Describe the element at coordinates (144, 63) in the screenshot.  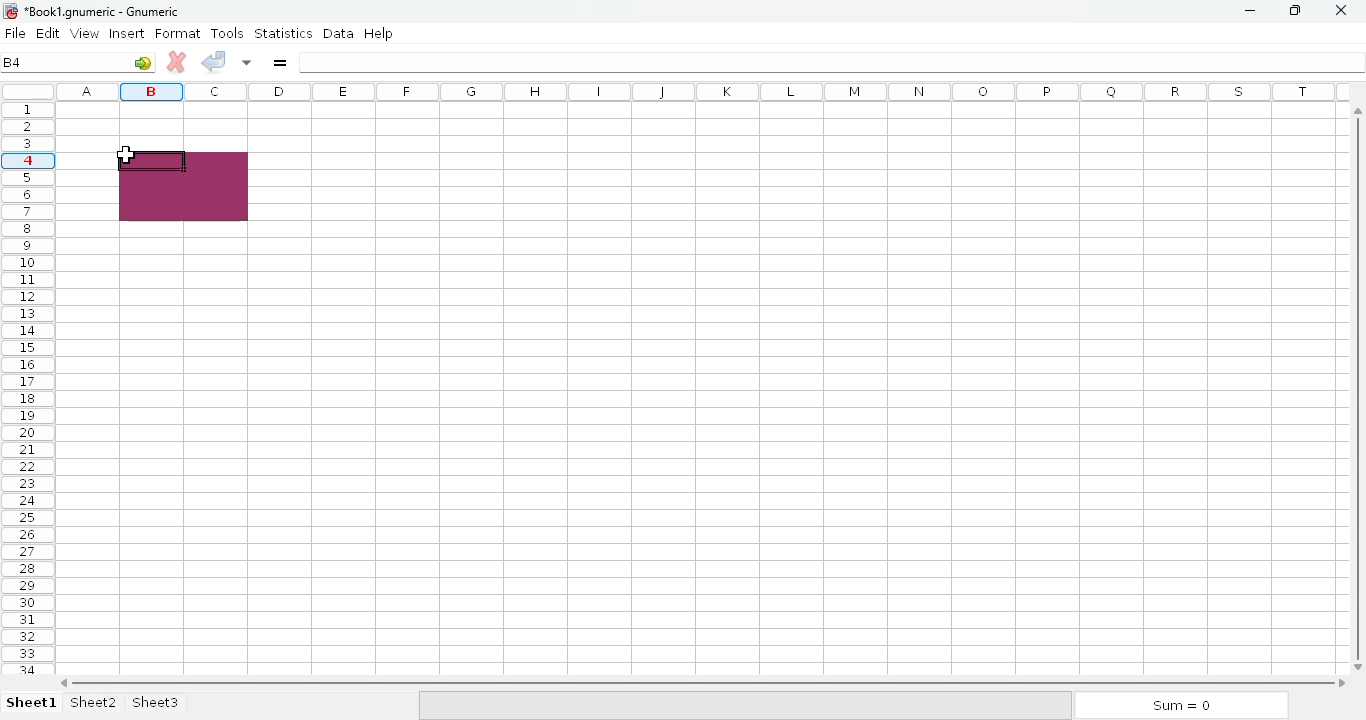
I see `go to` at that location.